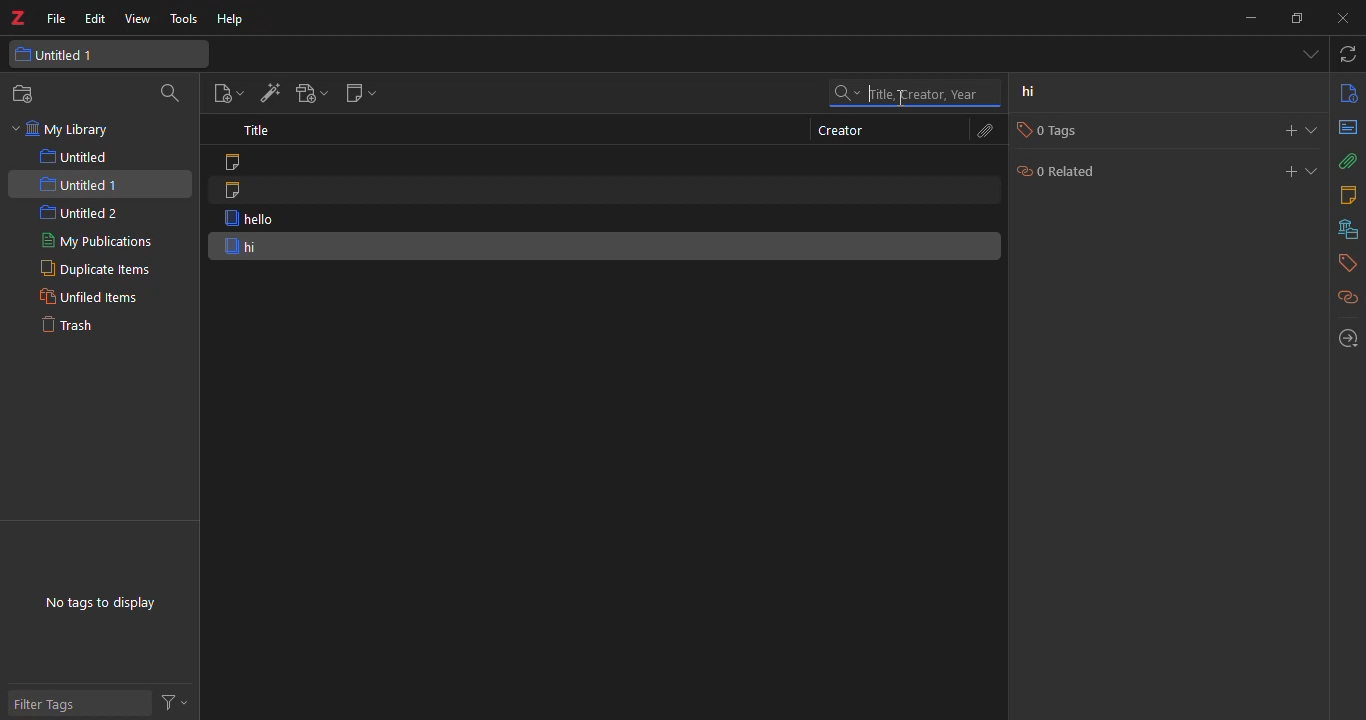 The height and width of the screenshot is (720, 1366). What do you see at coordinates (103, 603) in the screenshot?
I see `no tags to display` at bounding box center [103, 603].